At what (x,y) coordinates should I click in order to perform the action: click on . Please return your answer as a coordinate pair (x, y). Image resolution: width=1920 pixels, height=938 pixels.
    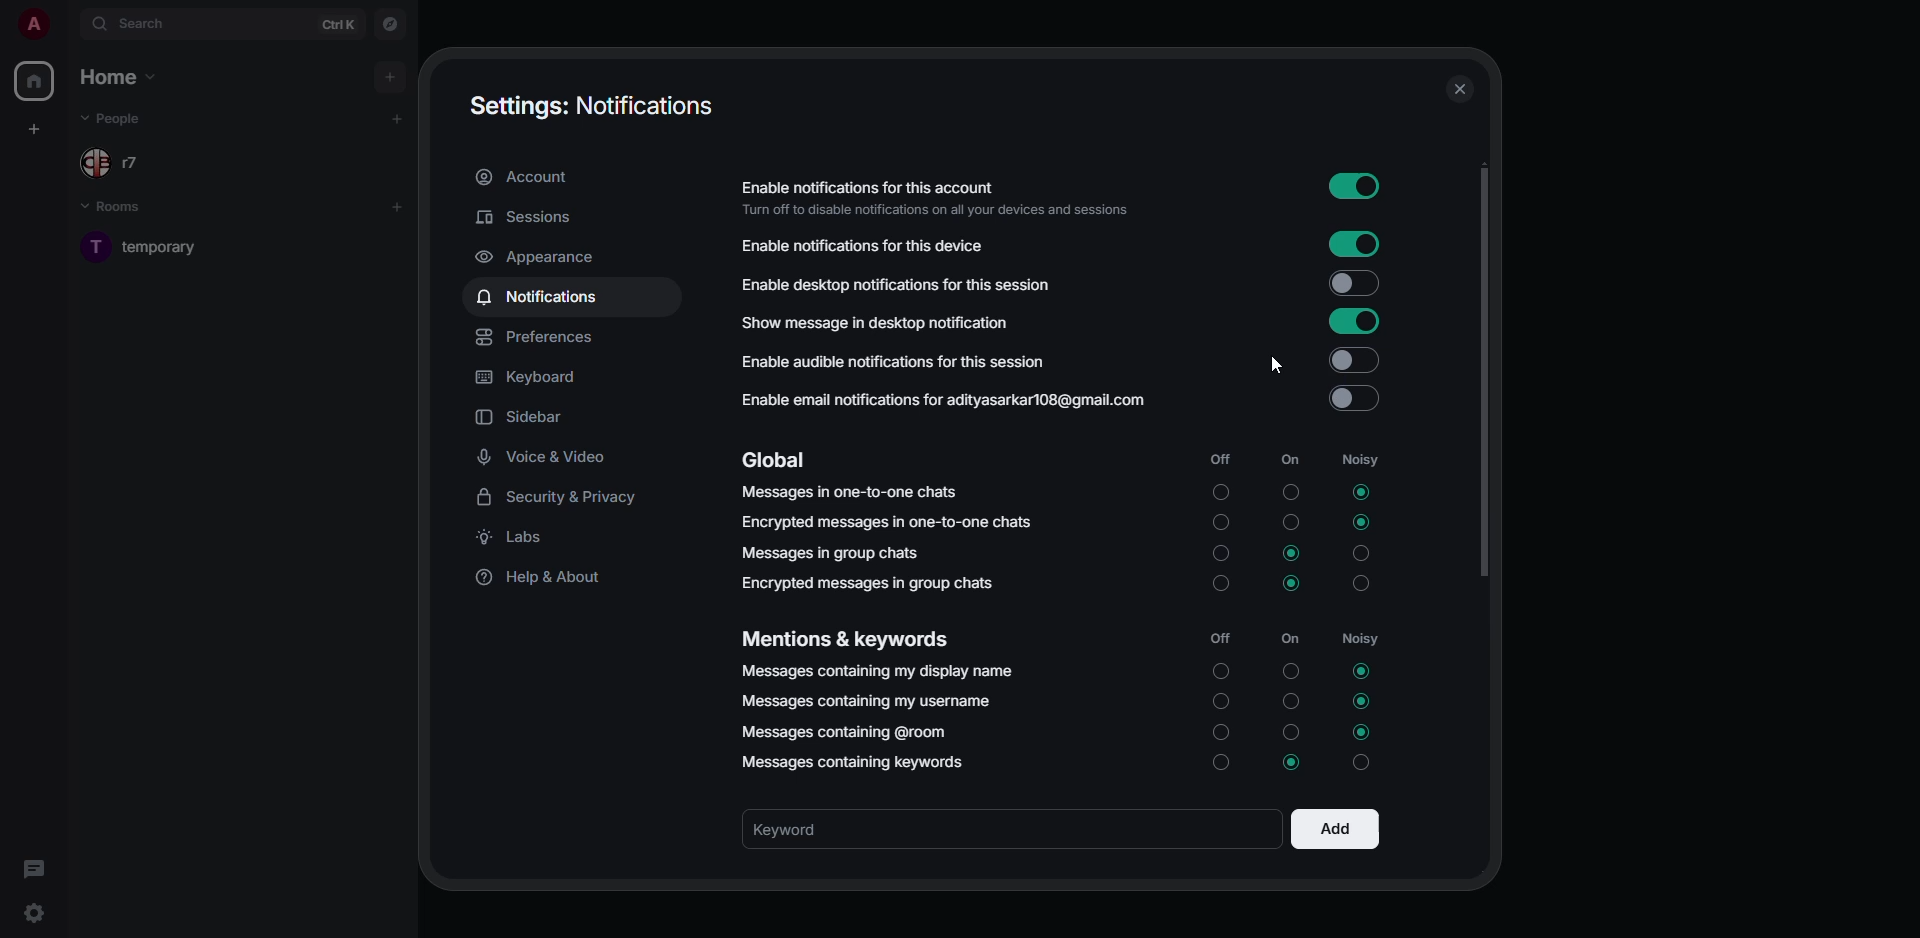
    Looking at the image, I should click on (1292, 762).